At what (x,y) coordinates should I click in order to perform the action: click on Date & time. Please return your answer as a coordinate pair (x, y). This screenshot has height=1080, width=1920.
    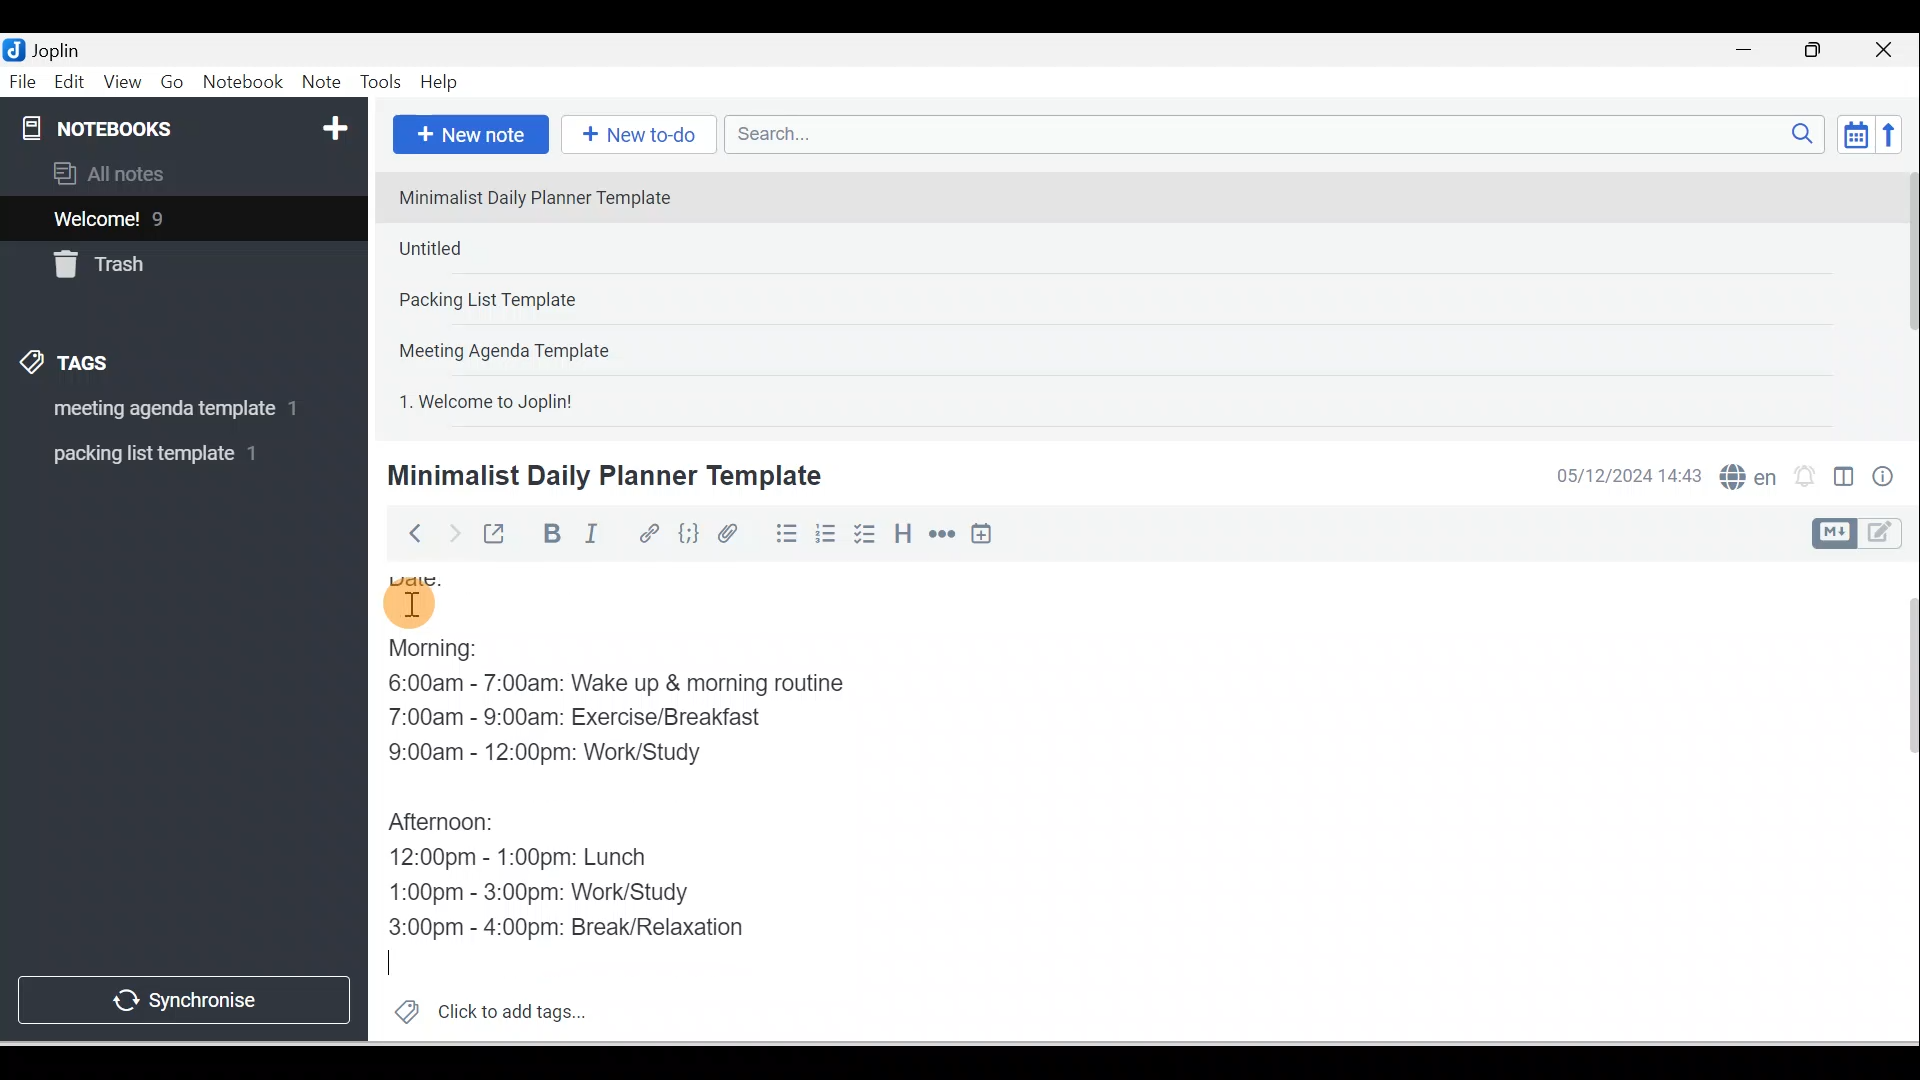
    Looking at the image, I should click on (1625, 476).